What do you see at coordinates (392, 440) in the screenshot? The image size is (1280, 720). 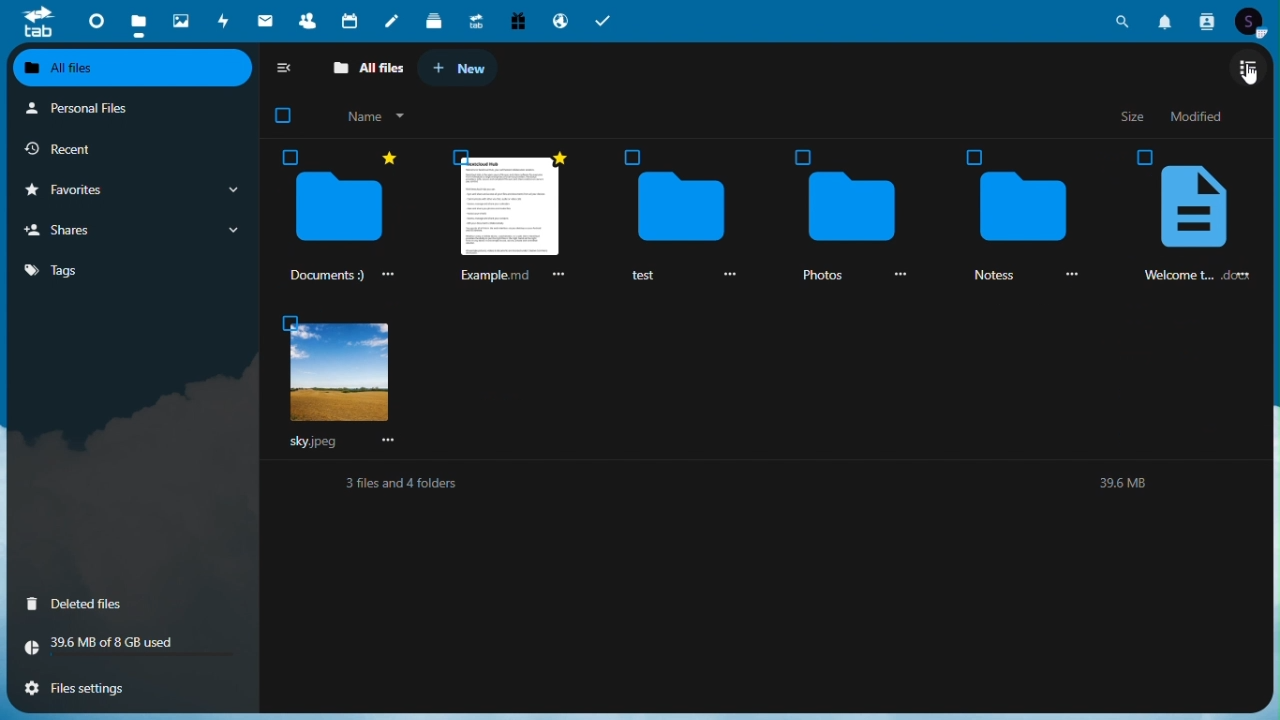 I see `more options` at bounding box center [392, 440].